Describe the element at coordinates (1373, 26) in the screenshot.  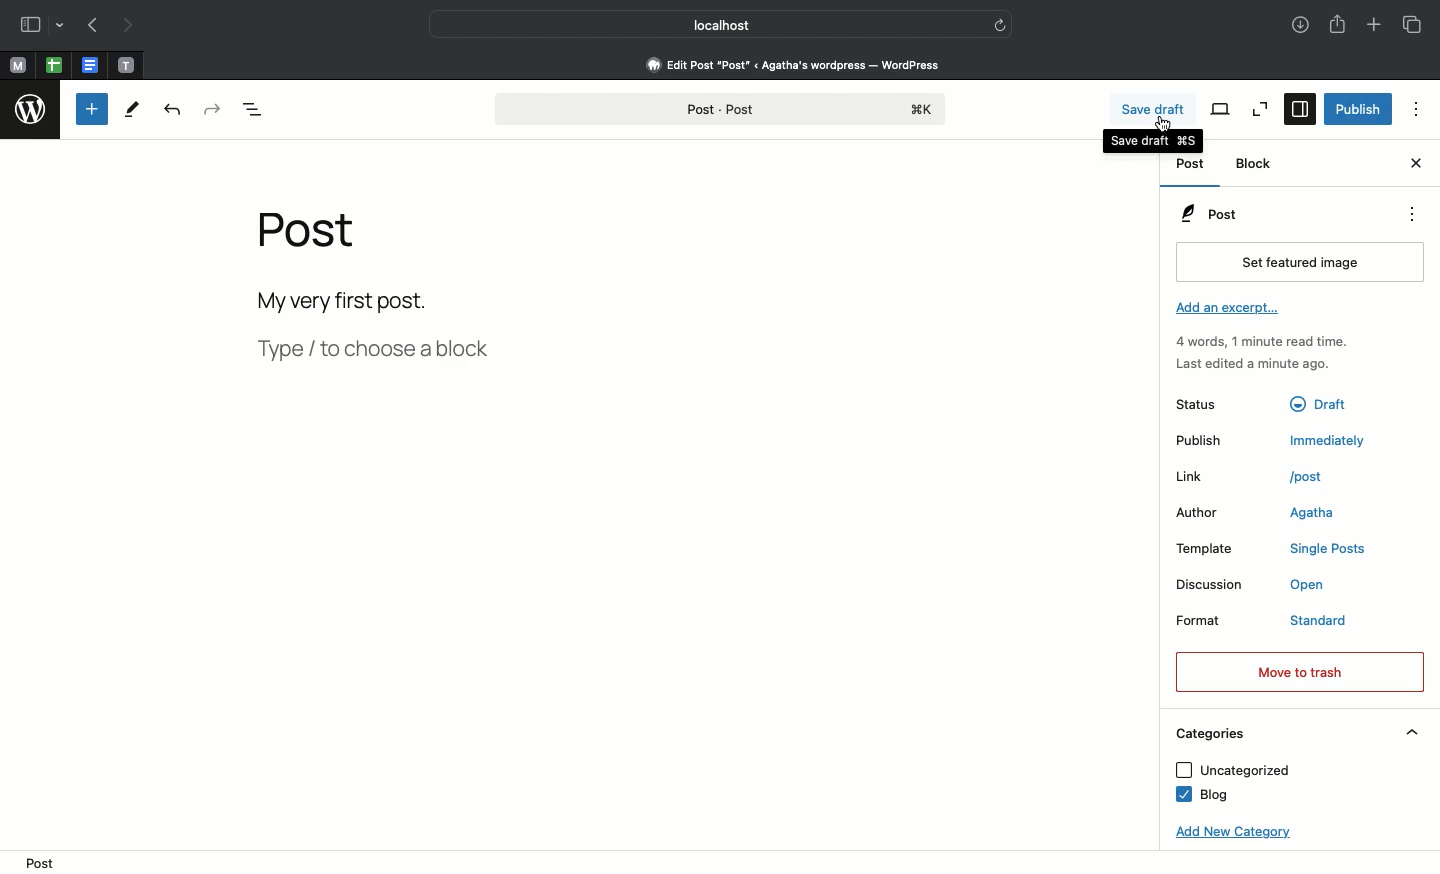
I see `Add new tab` at that location.